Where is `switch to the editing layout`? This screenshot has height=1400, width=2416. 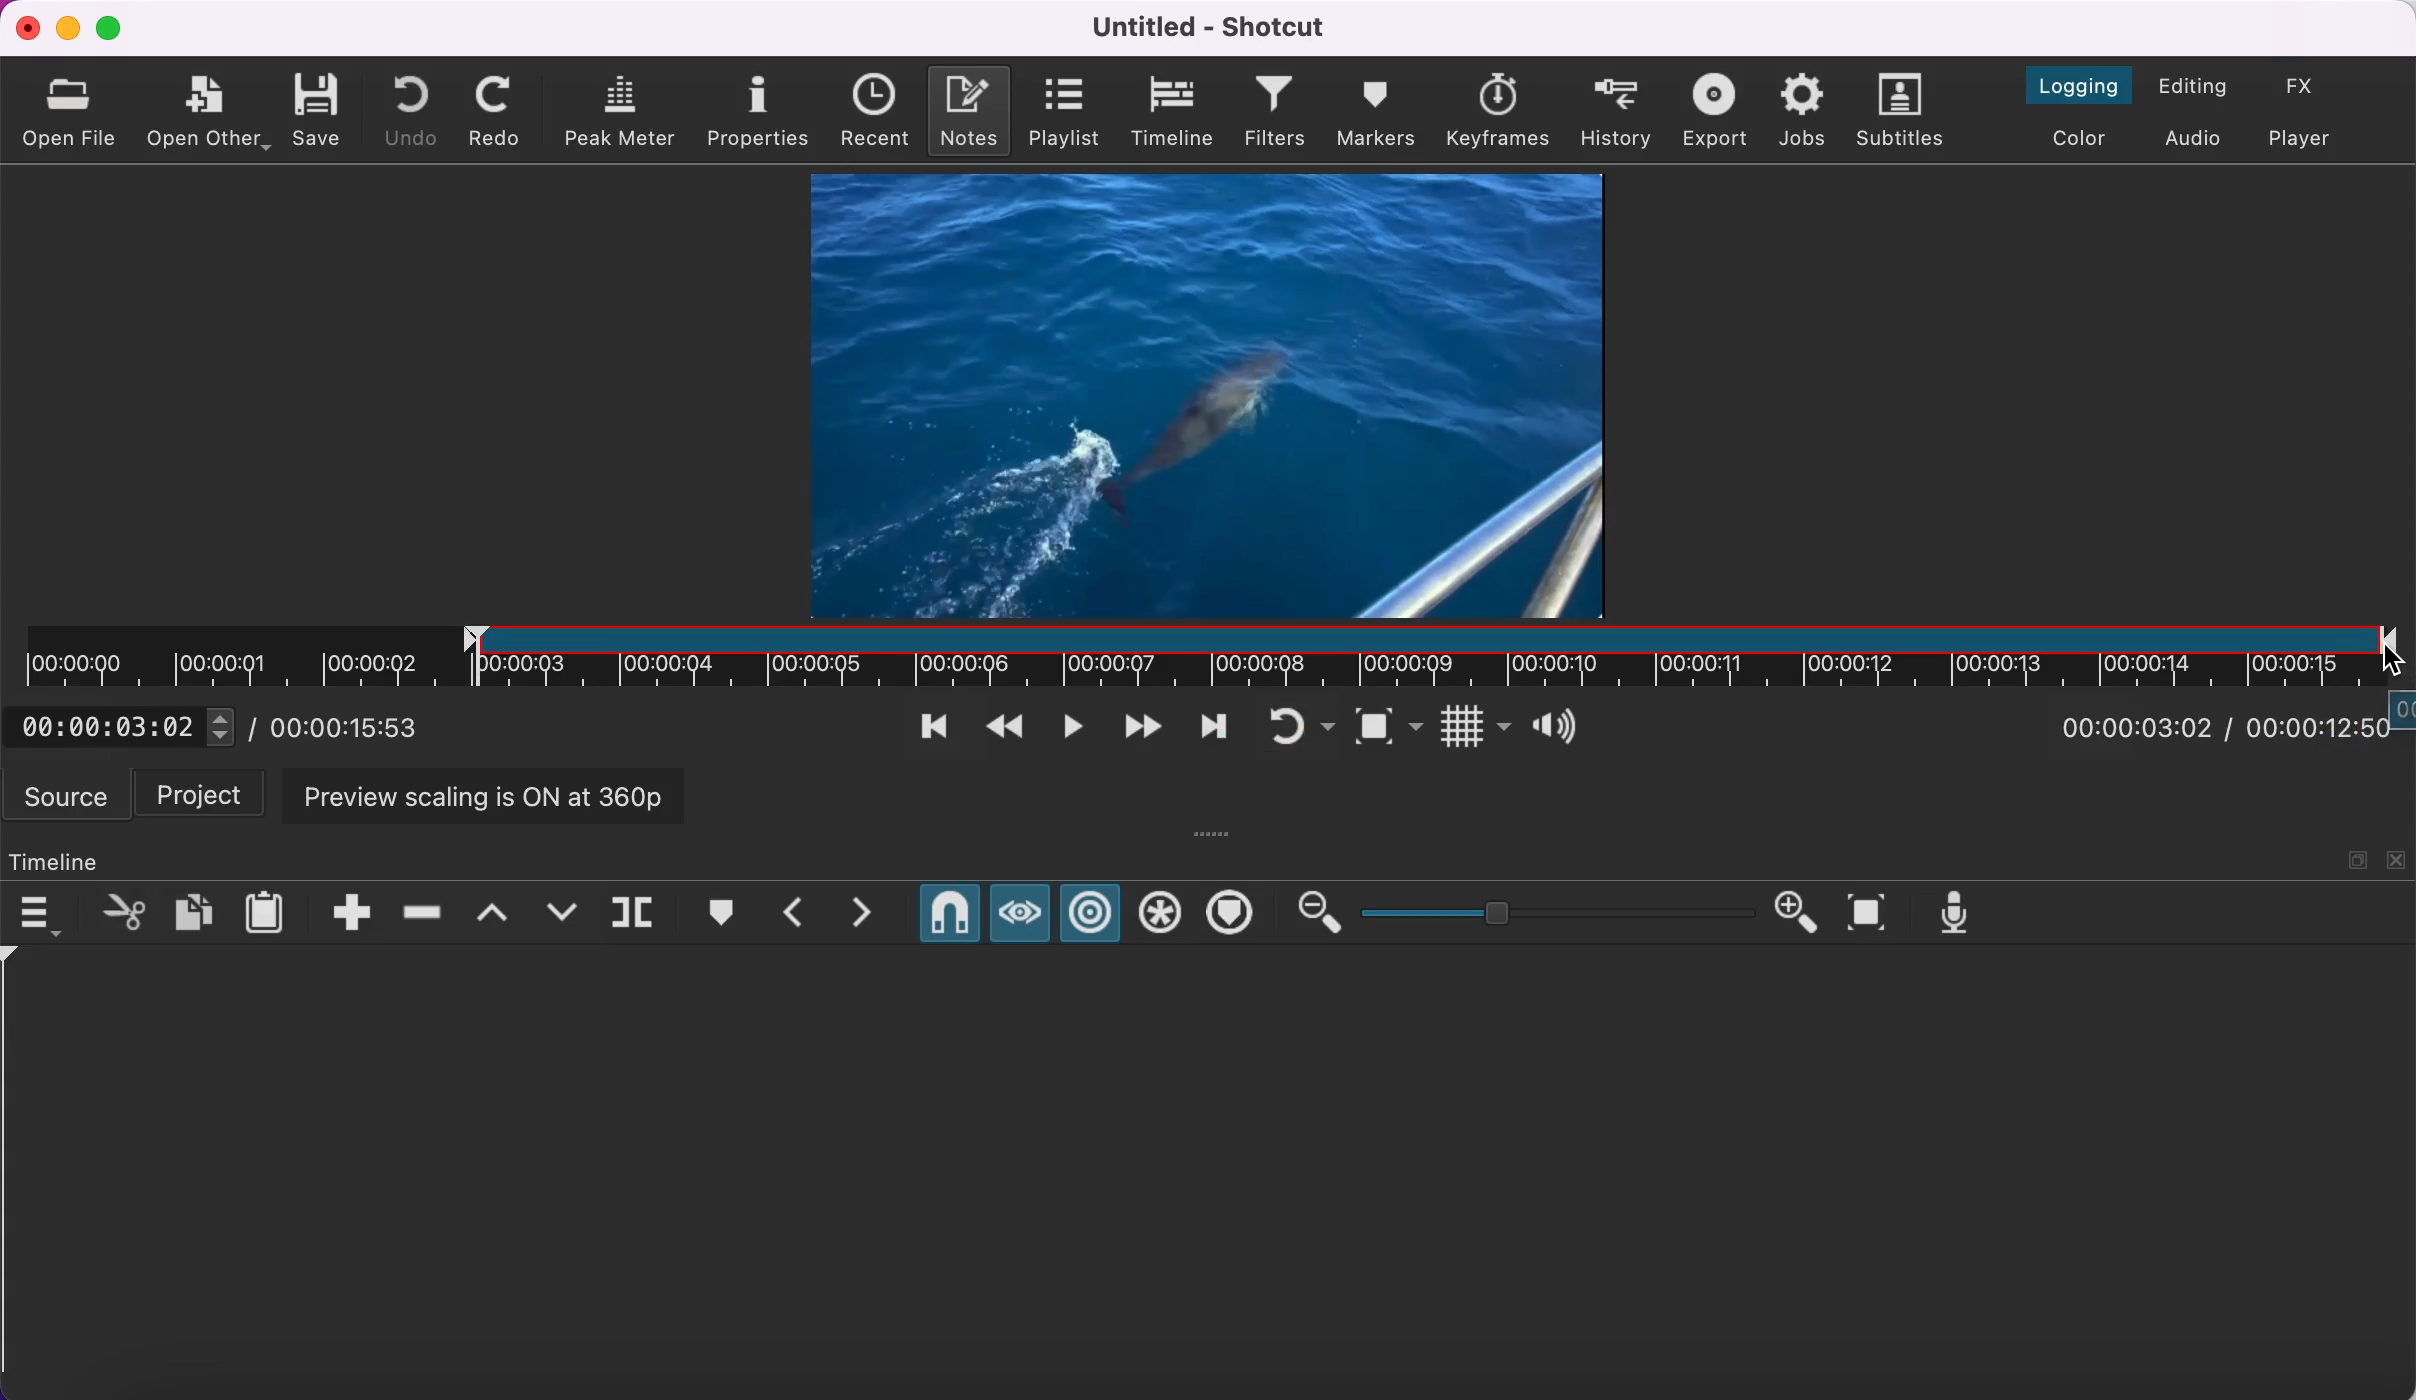 switch to the editing layout is located at coordinates (2200, 85).